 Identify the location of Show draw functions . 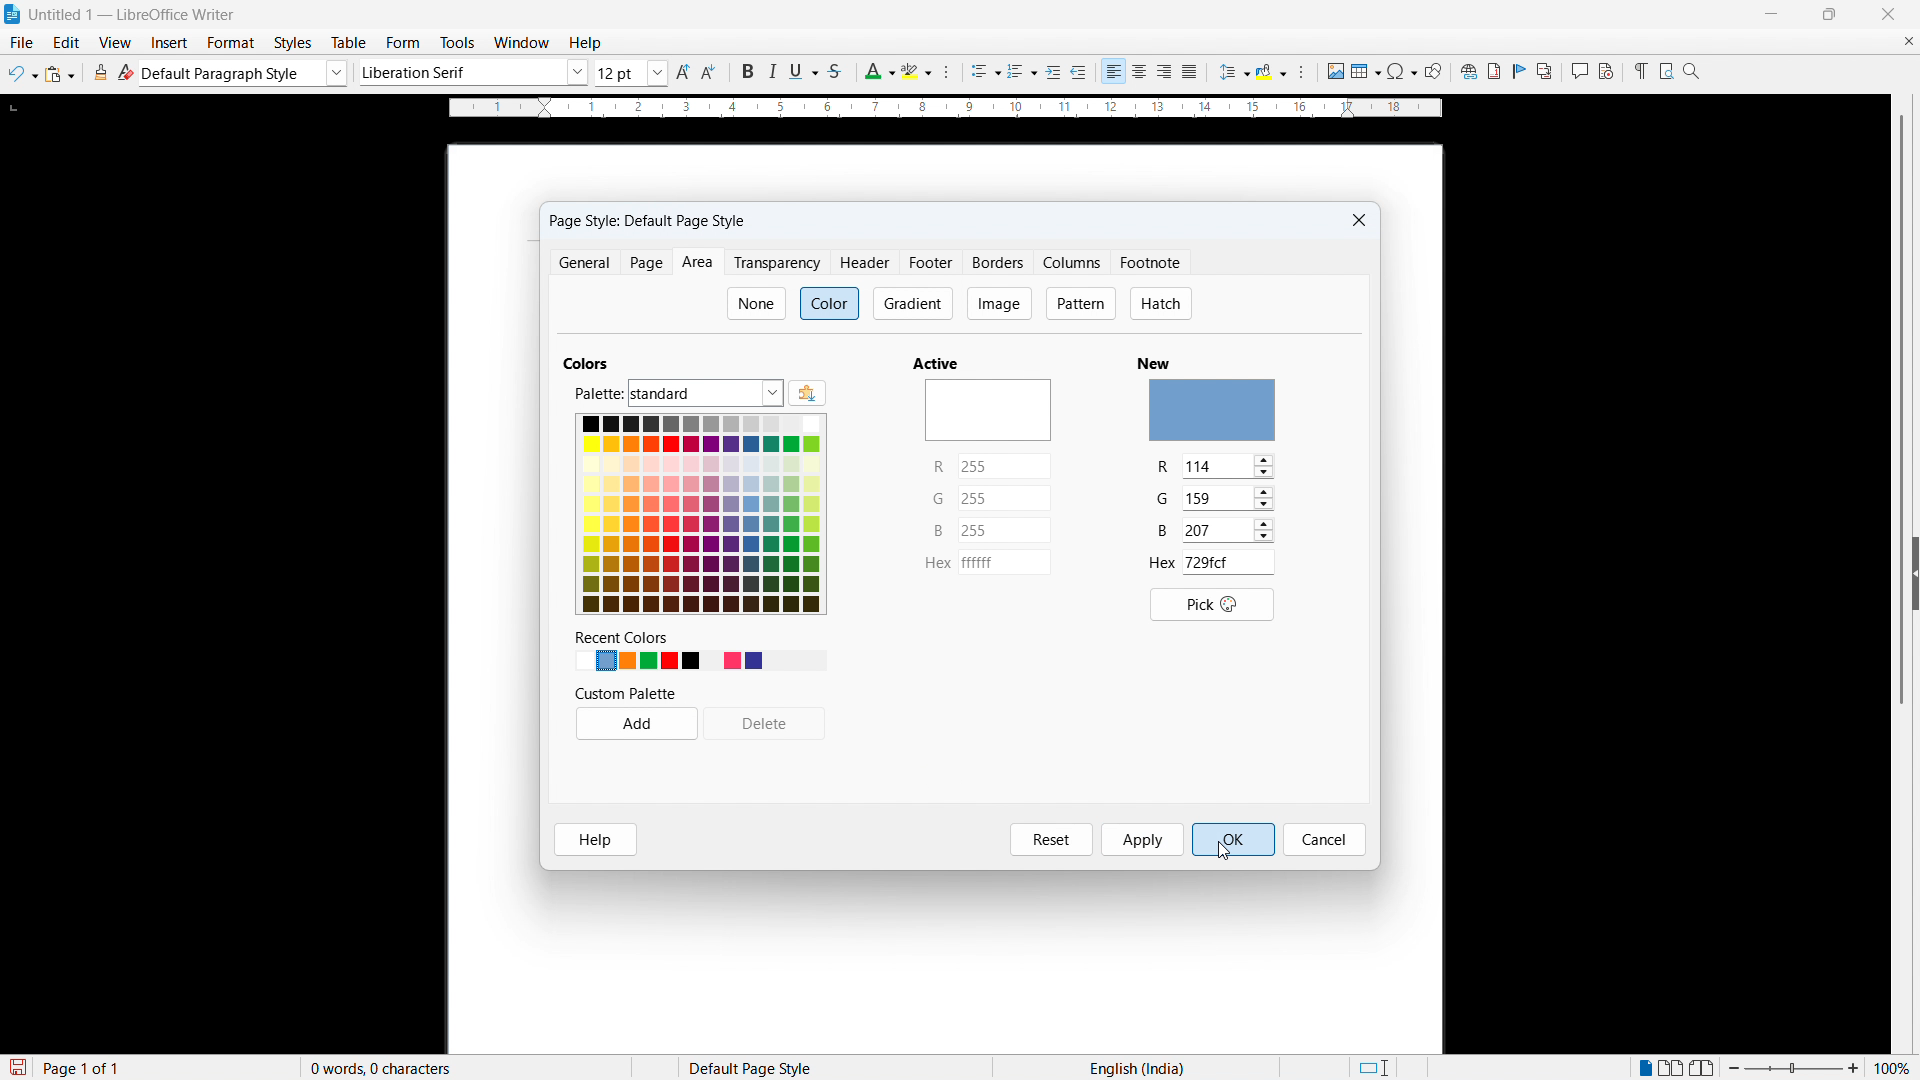
(1433, 71).